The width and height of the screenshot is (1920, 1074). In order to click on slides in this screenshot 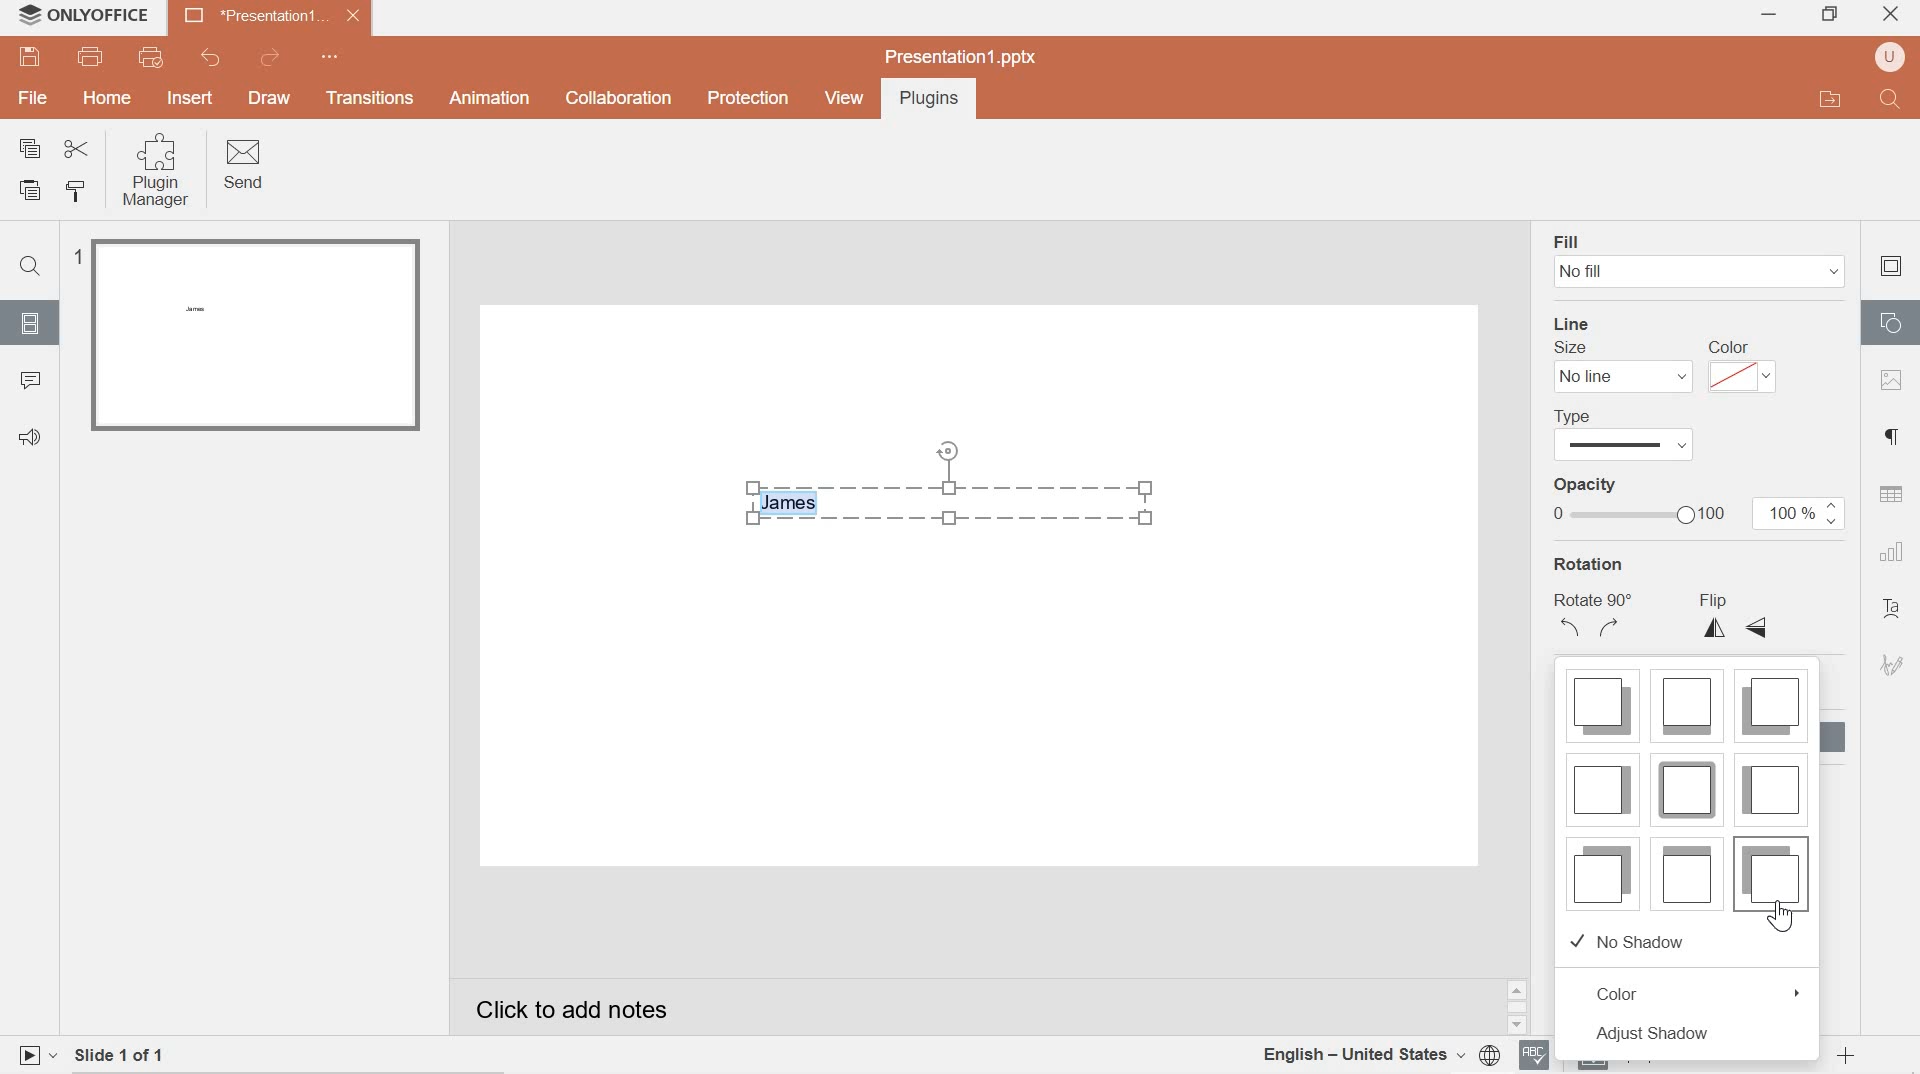, I will do `click(31, 323)`.